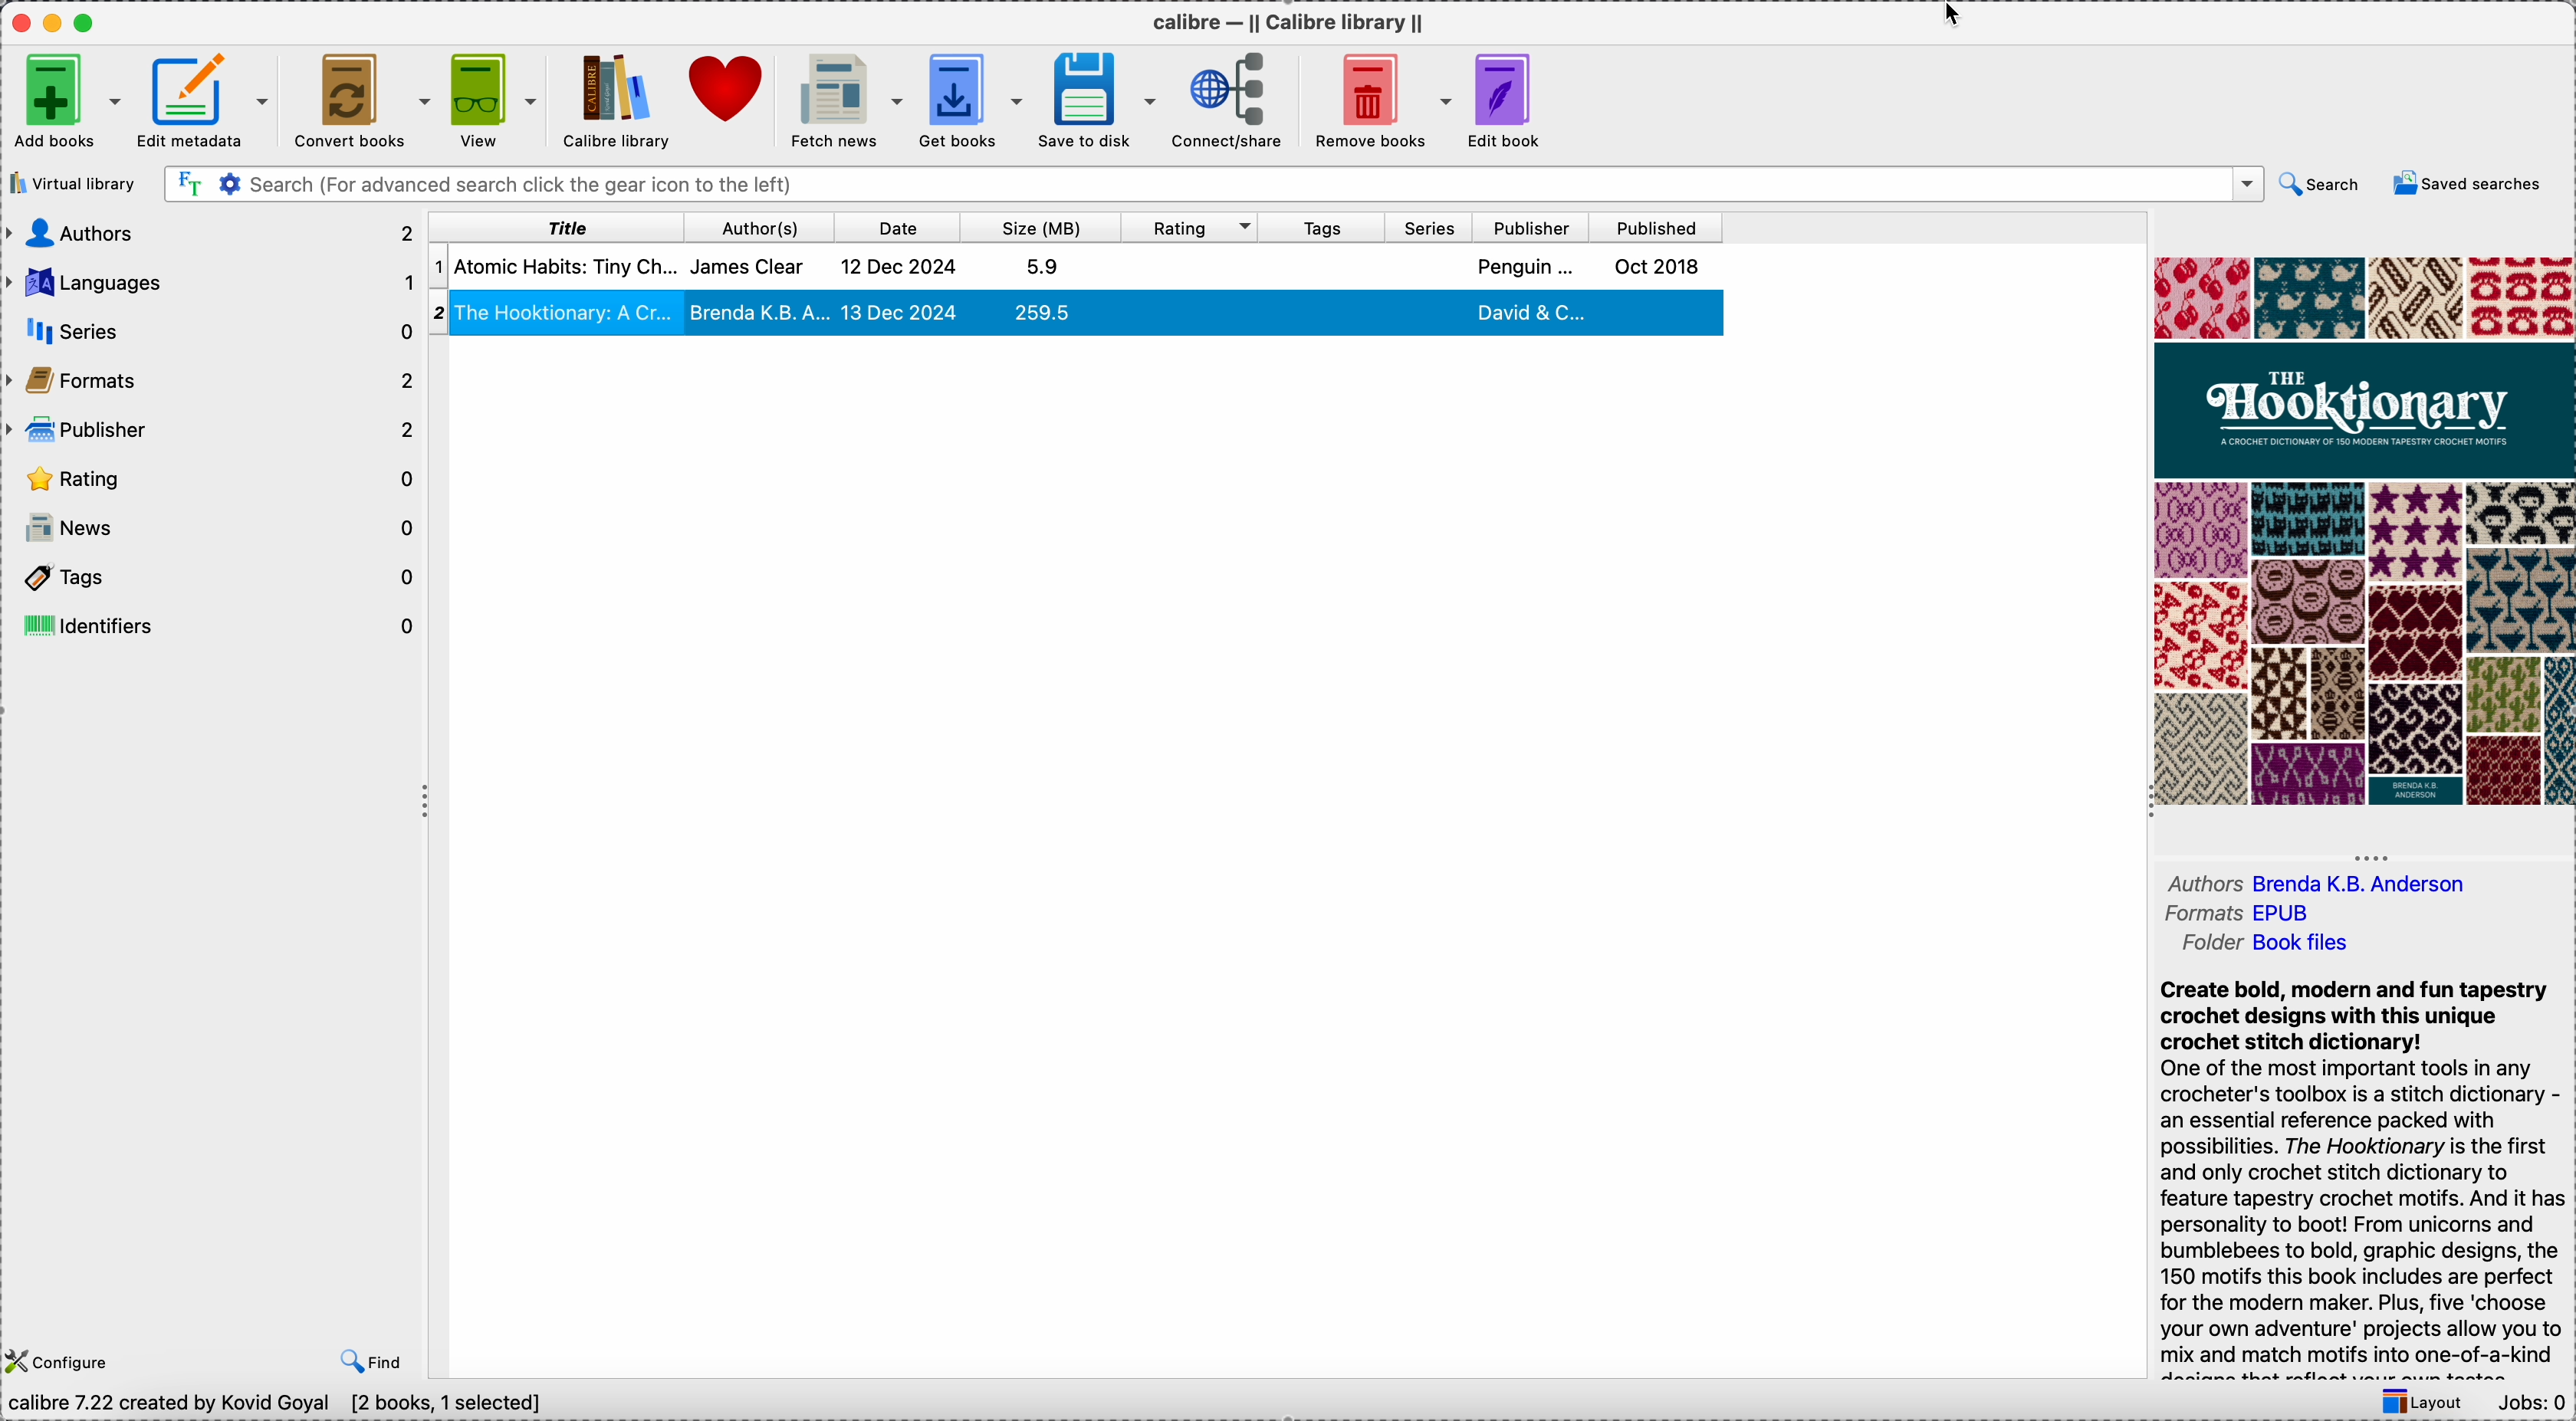 This screenshot has height=1421, width=2576. Describe the element at coordinates (1323, 227) in the screenshot. I see `tags` at that location.